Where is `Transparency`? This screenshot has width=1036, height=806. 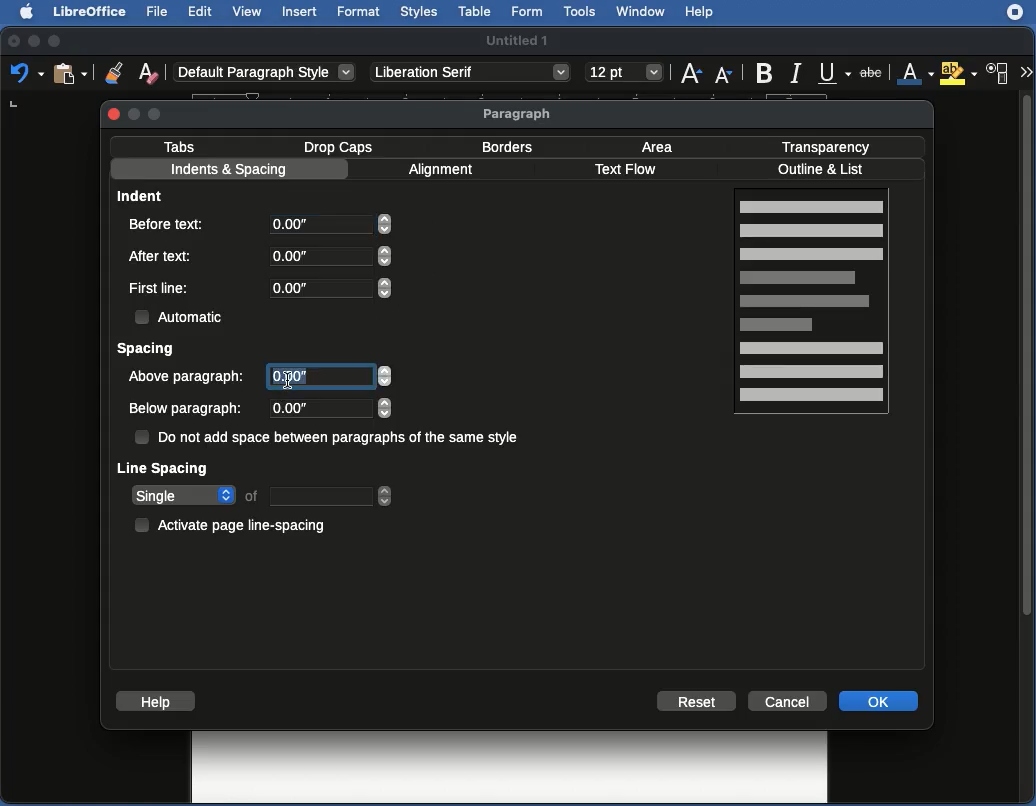
Transparency is located at coordinates (826, 145).